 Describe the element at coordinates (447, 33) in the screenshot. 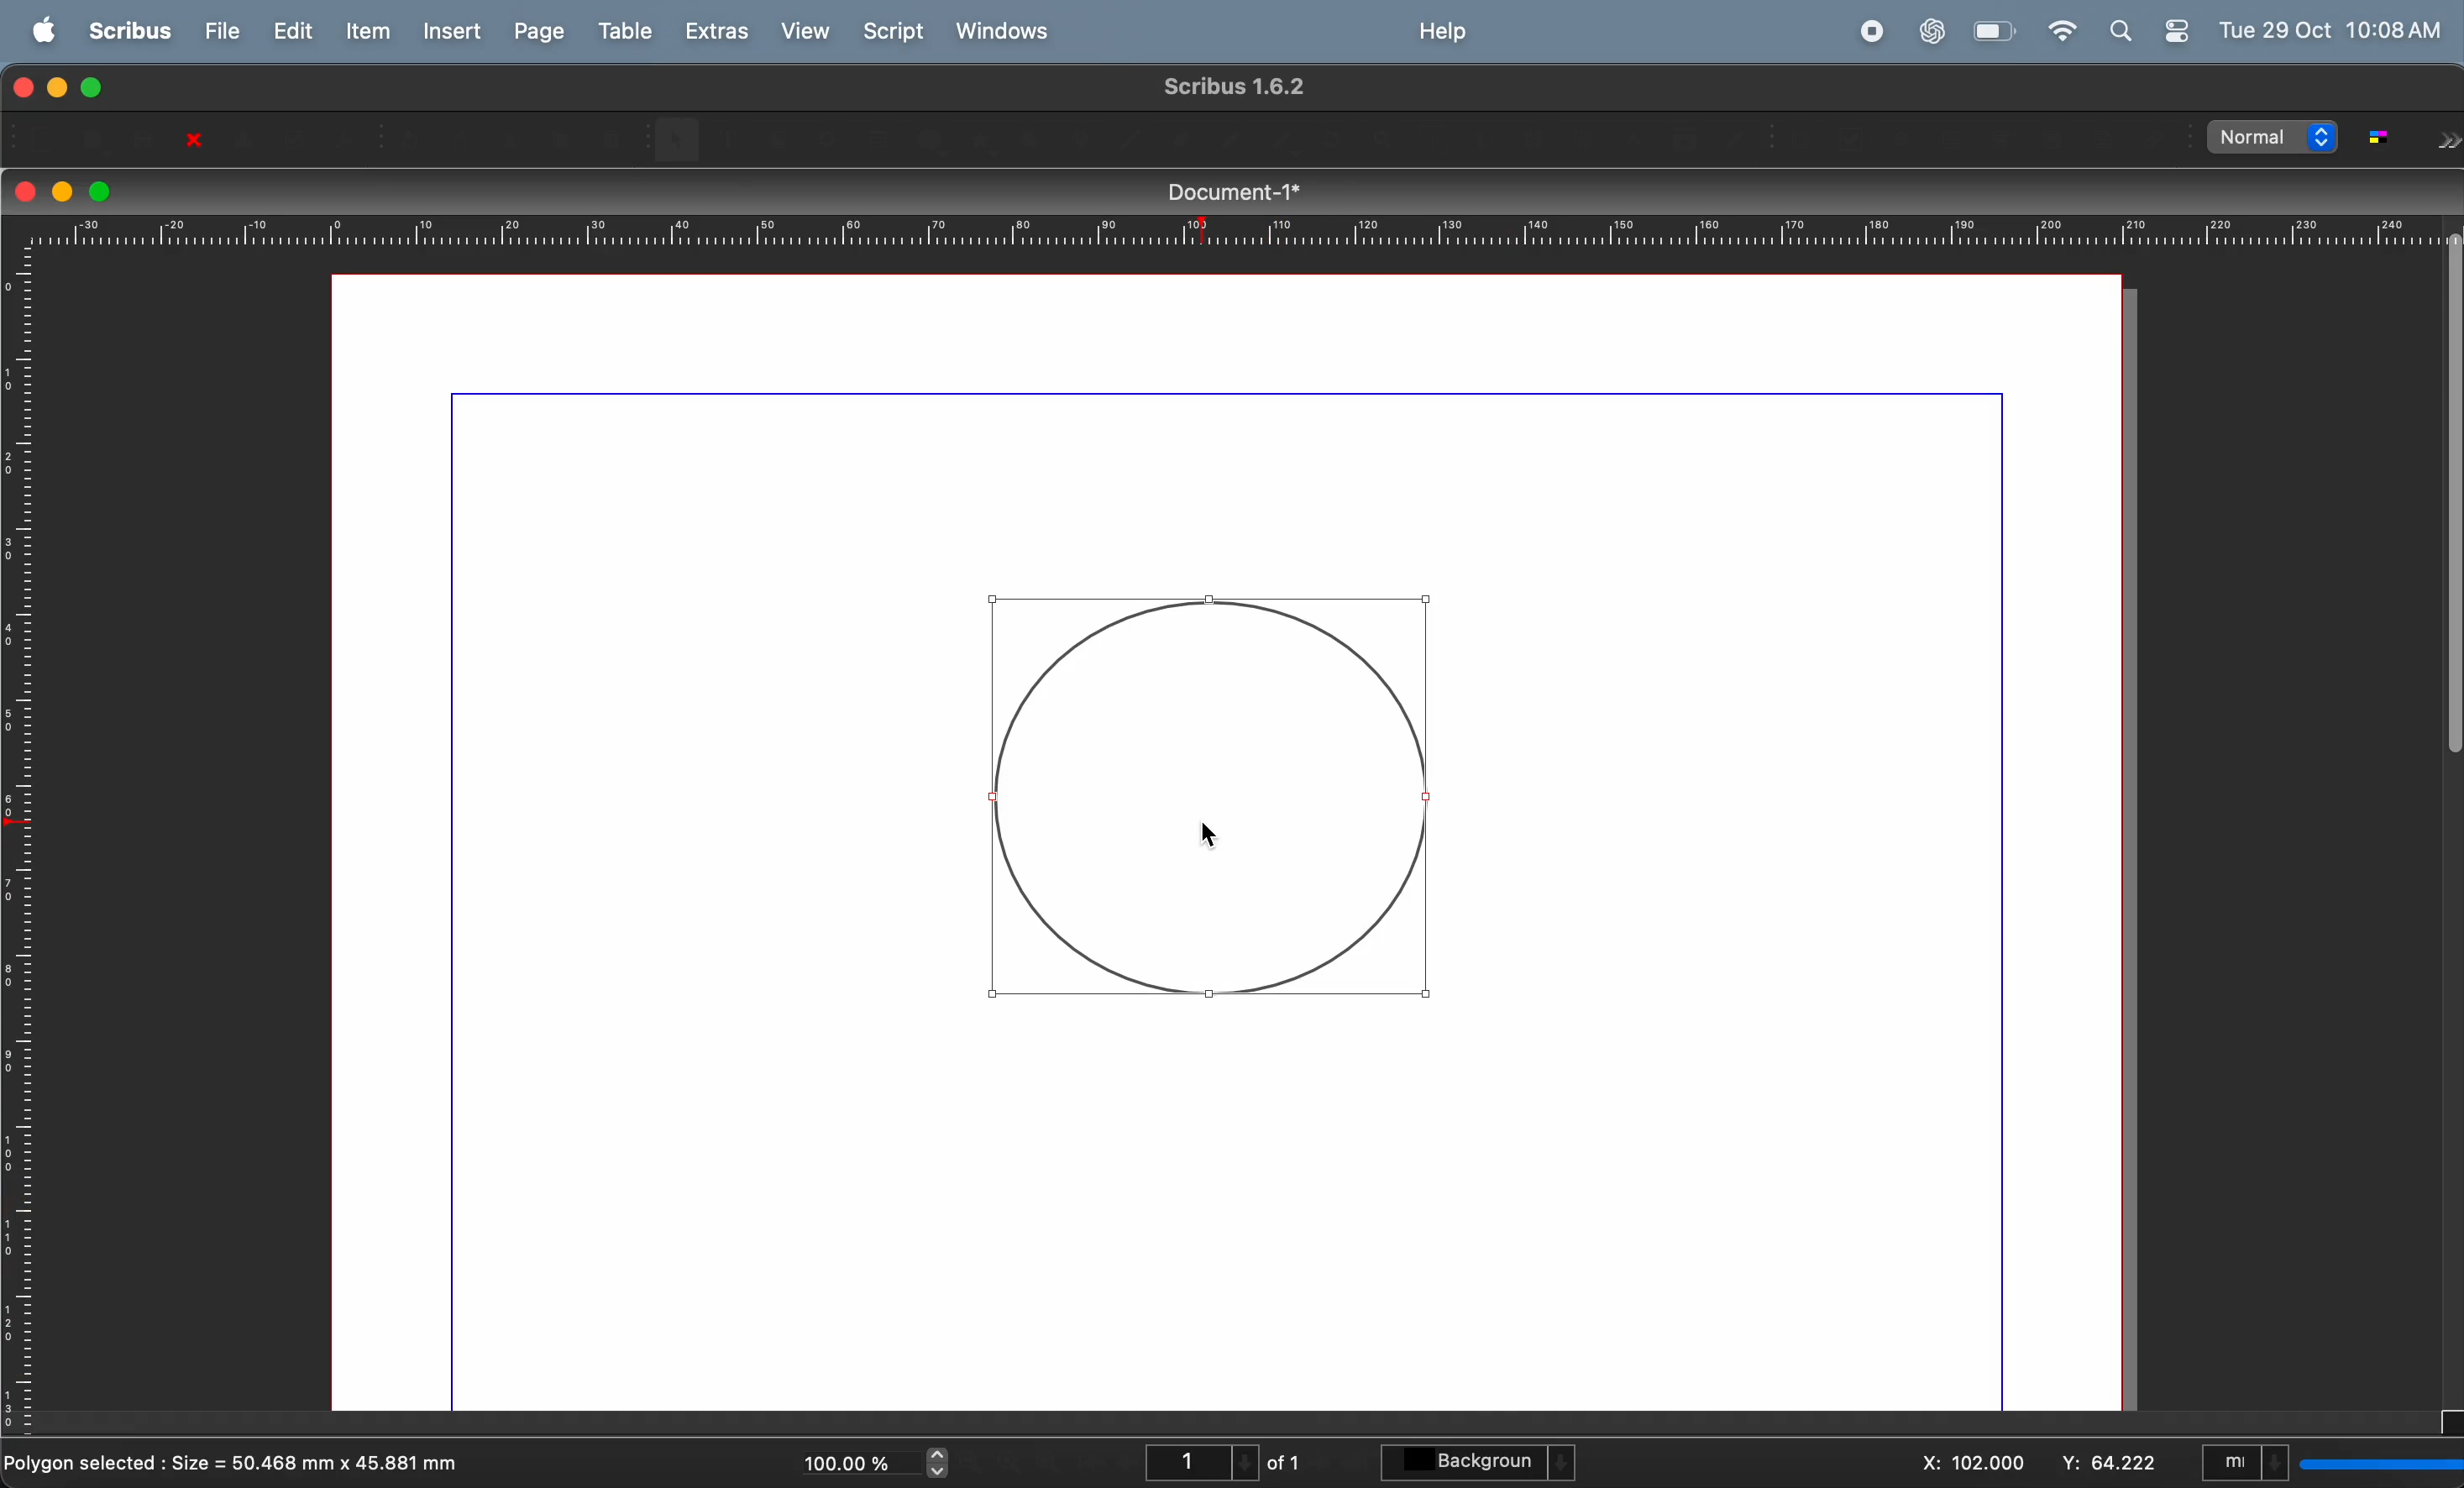

I see `insert` at that location.